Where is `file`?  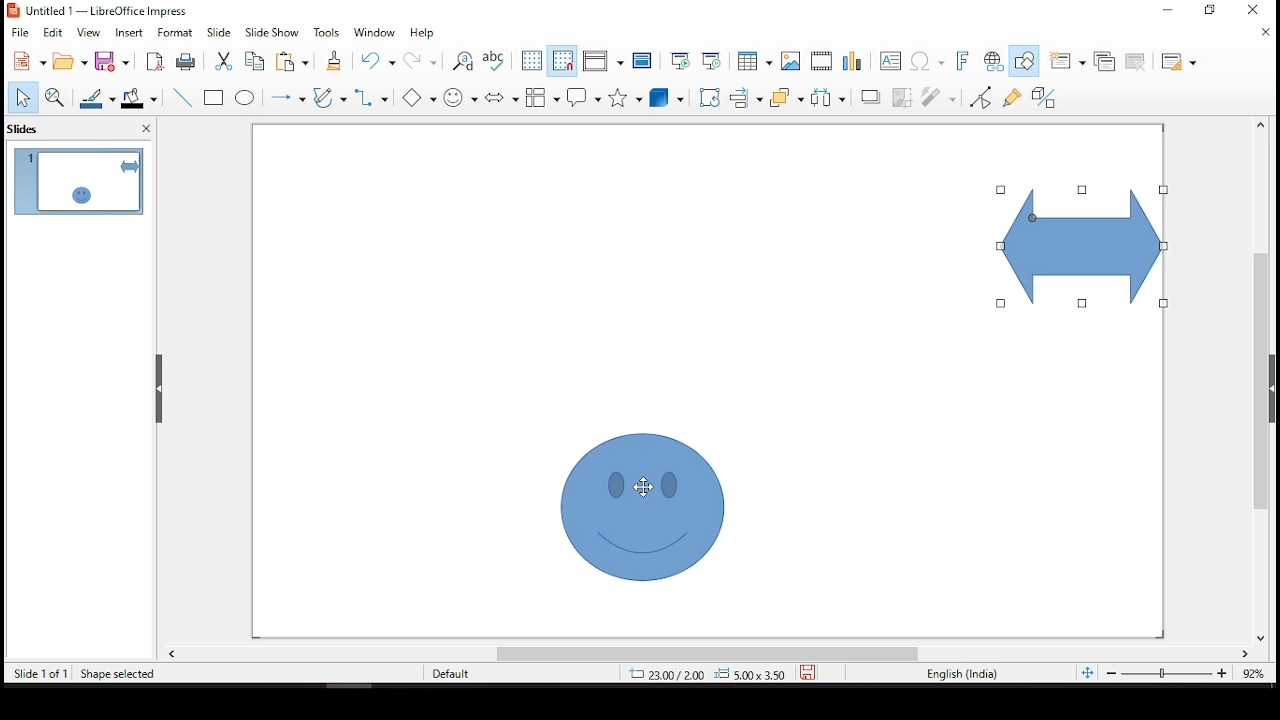
file is located at coordinates (20, 31).